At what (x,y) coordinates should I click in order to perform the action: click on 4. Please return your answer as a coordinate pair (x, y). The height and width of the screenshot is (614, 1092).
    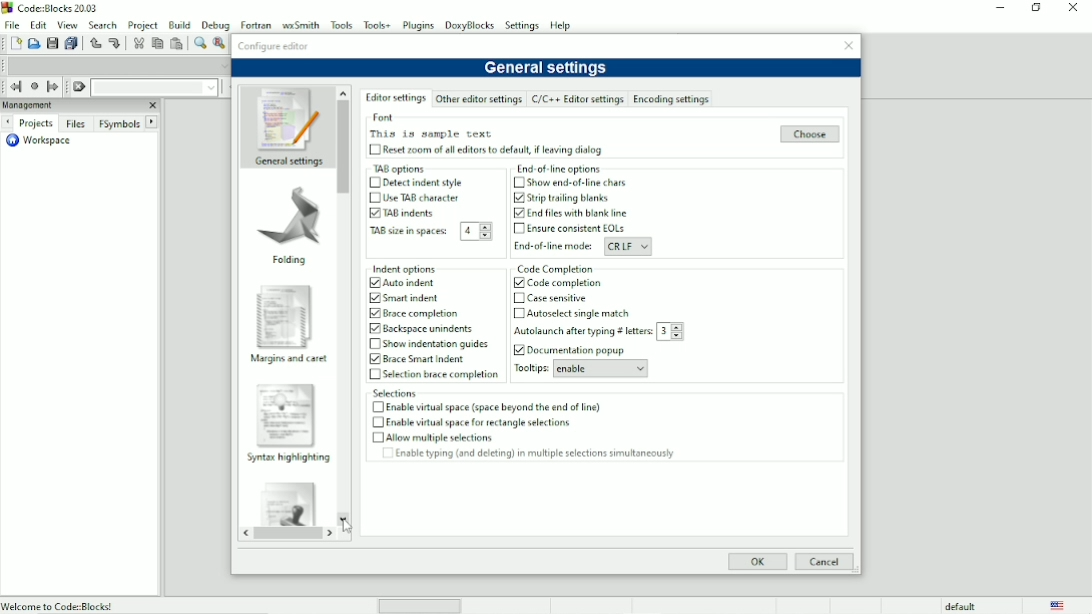
    Looking at the image, I should click on (468, 232).